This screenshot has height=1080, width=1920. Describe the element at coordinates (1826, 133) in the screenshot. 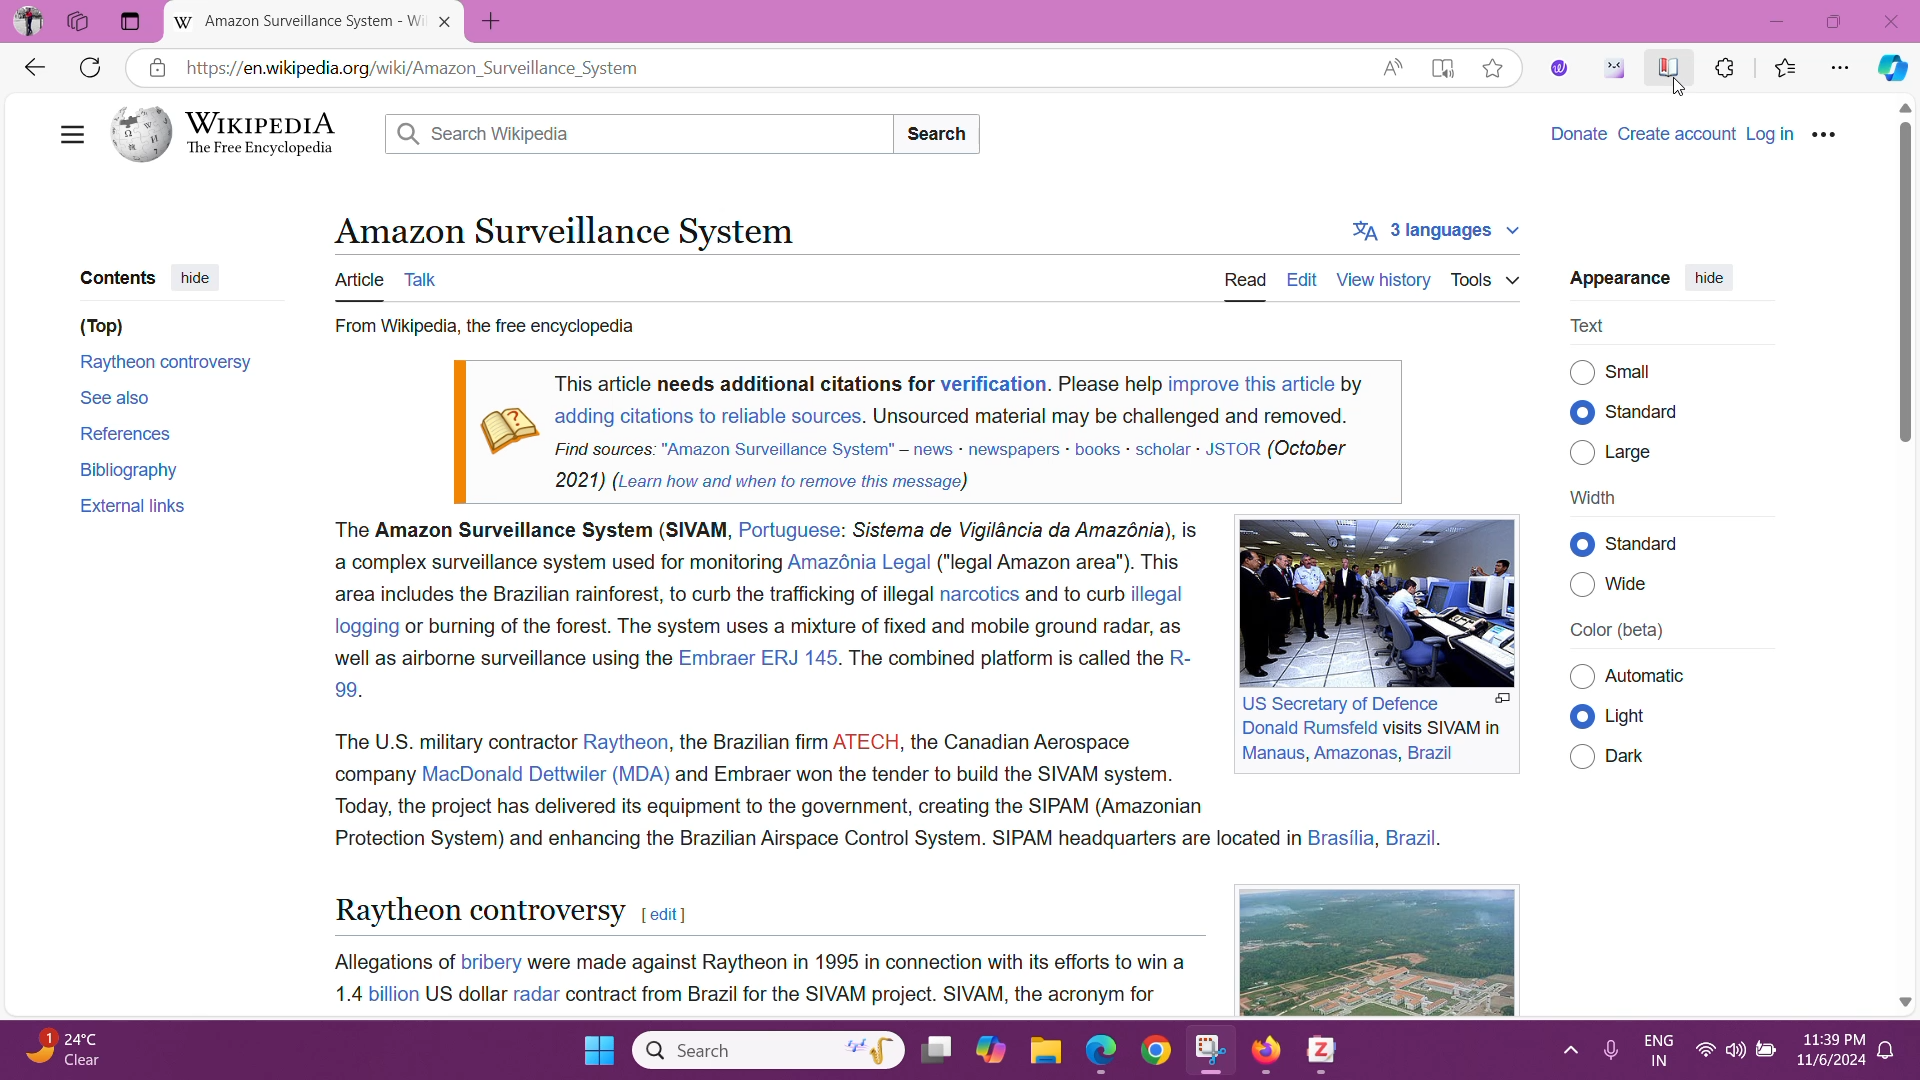

I see `Menu` at that location.